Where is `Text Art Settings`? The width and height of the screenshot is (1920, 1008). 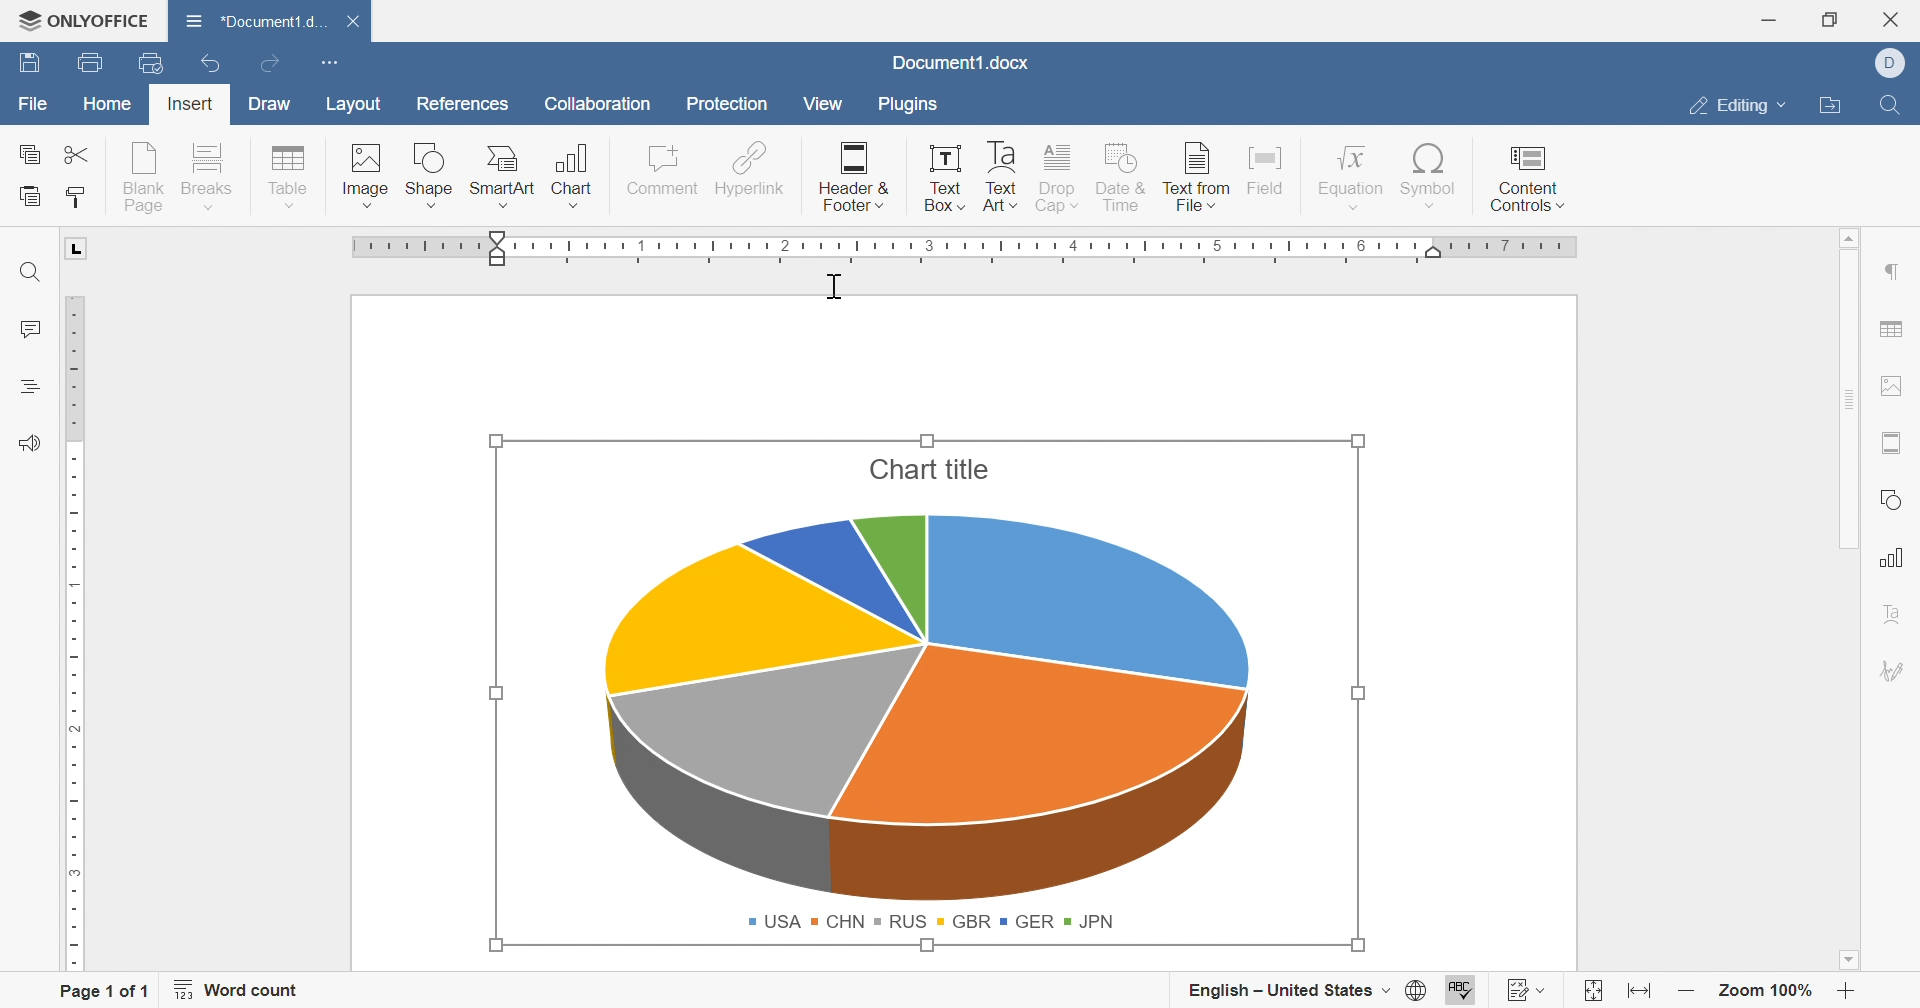 Text Art Settings is located at coordinates (1900, 613).